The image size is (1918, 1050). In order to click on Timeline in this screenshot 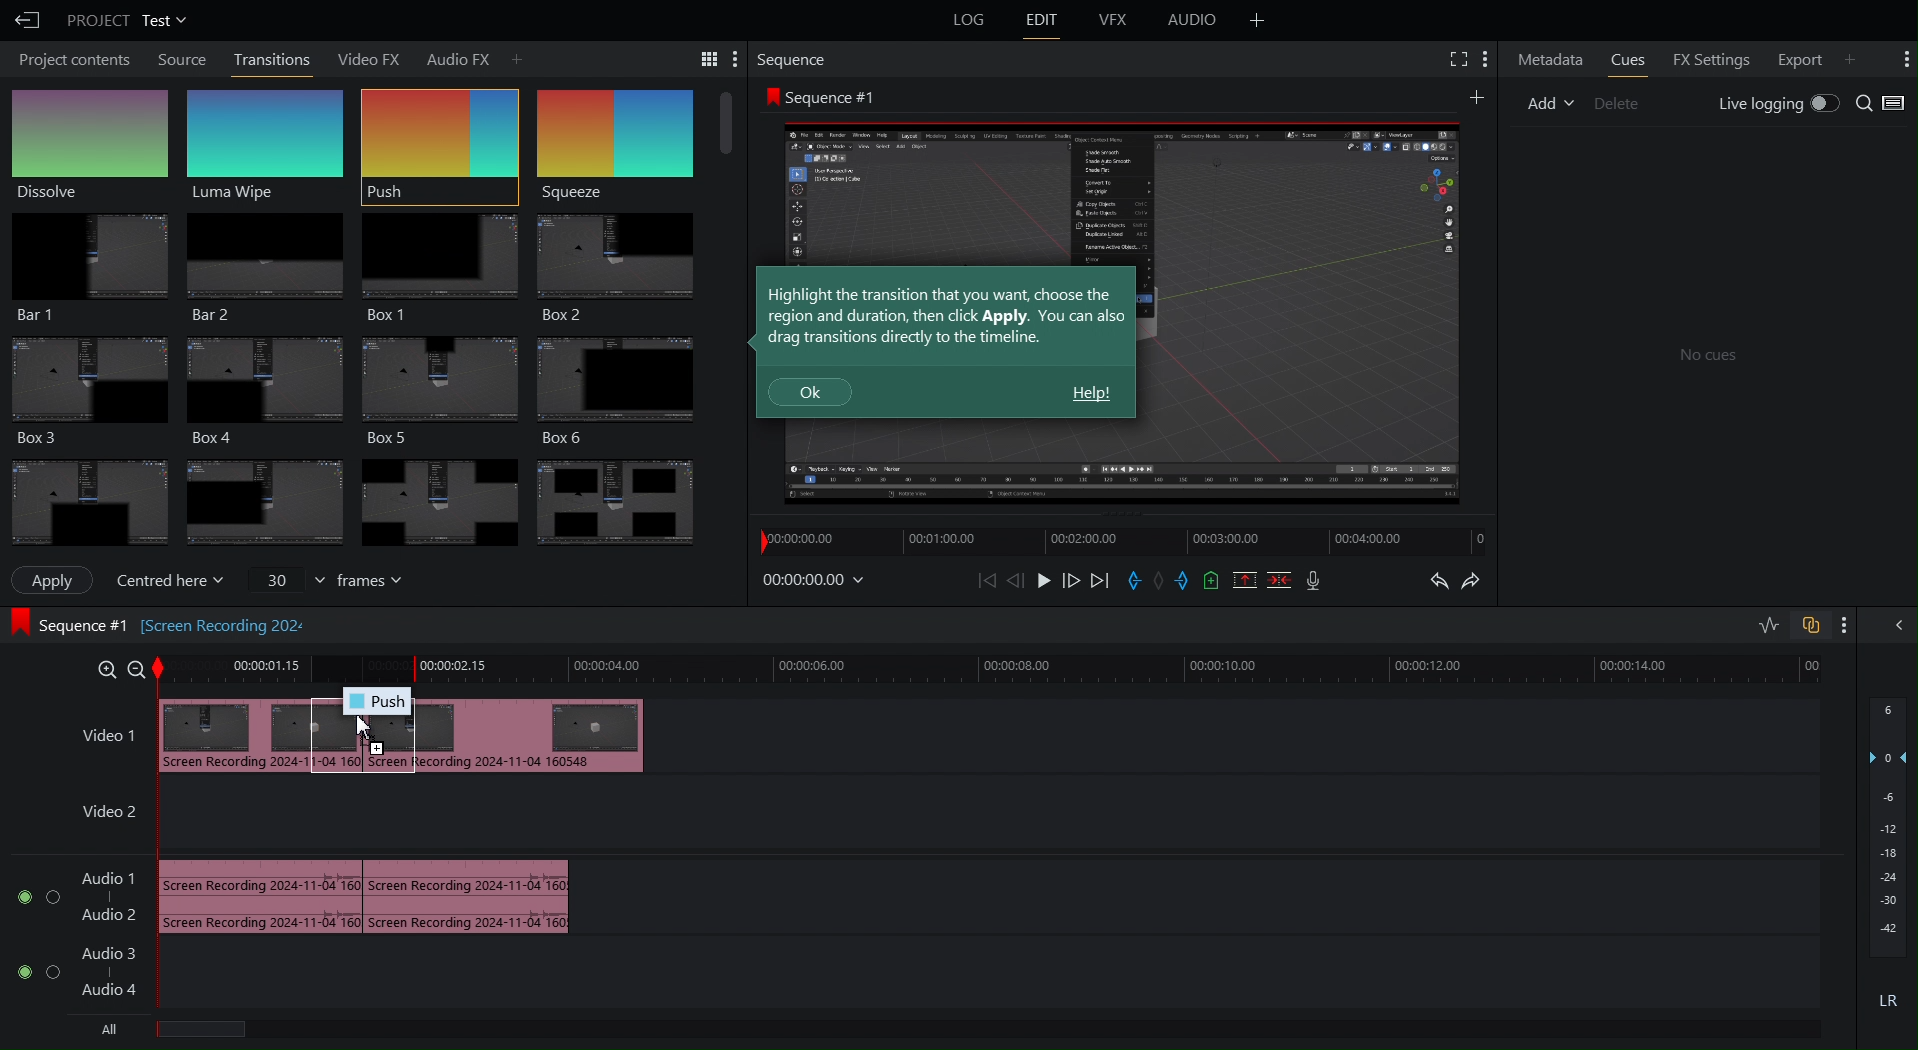, I will do `click(1104, 544)`.